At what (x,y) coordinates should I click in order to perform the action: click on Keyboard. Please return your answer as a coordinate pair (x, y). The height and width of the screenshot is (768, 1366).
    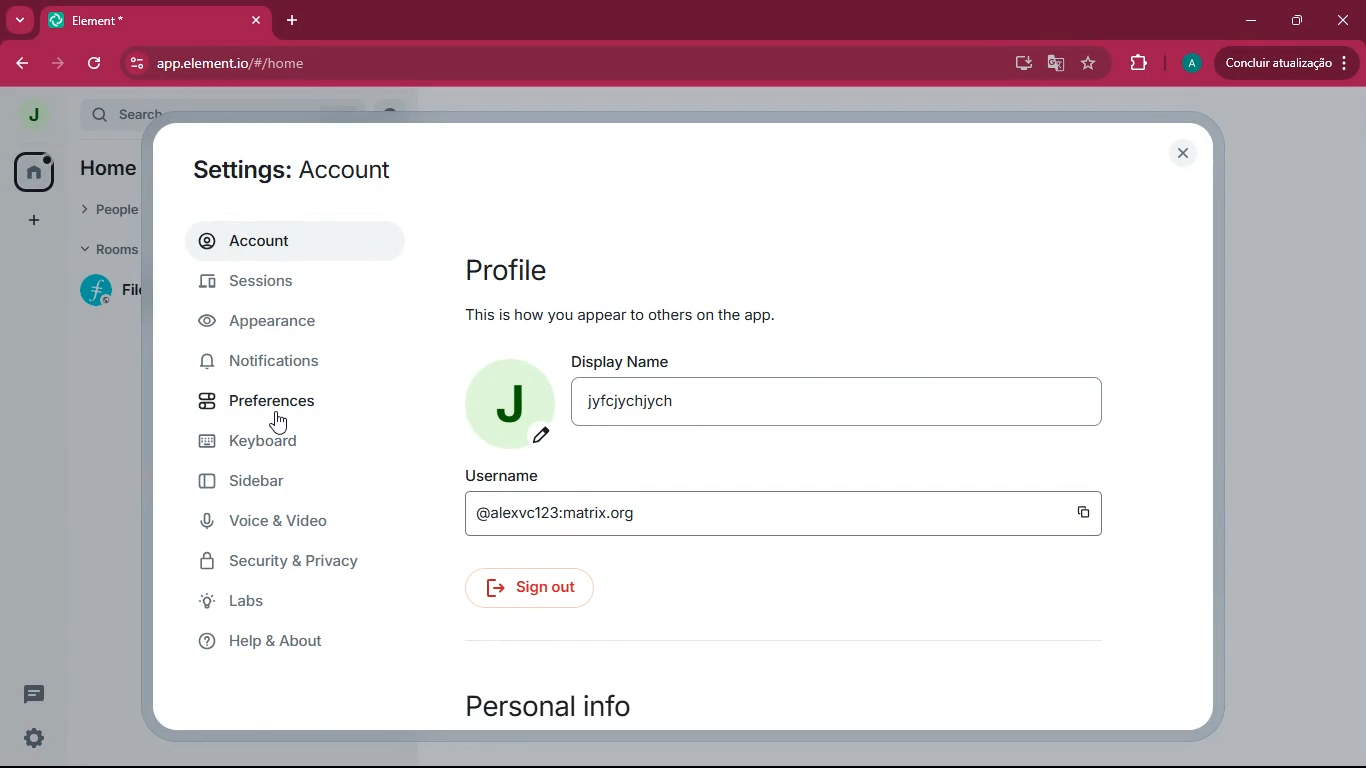
    Looking at the image, I should click on (271, 442).